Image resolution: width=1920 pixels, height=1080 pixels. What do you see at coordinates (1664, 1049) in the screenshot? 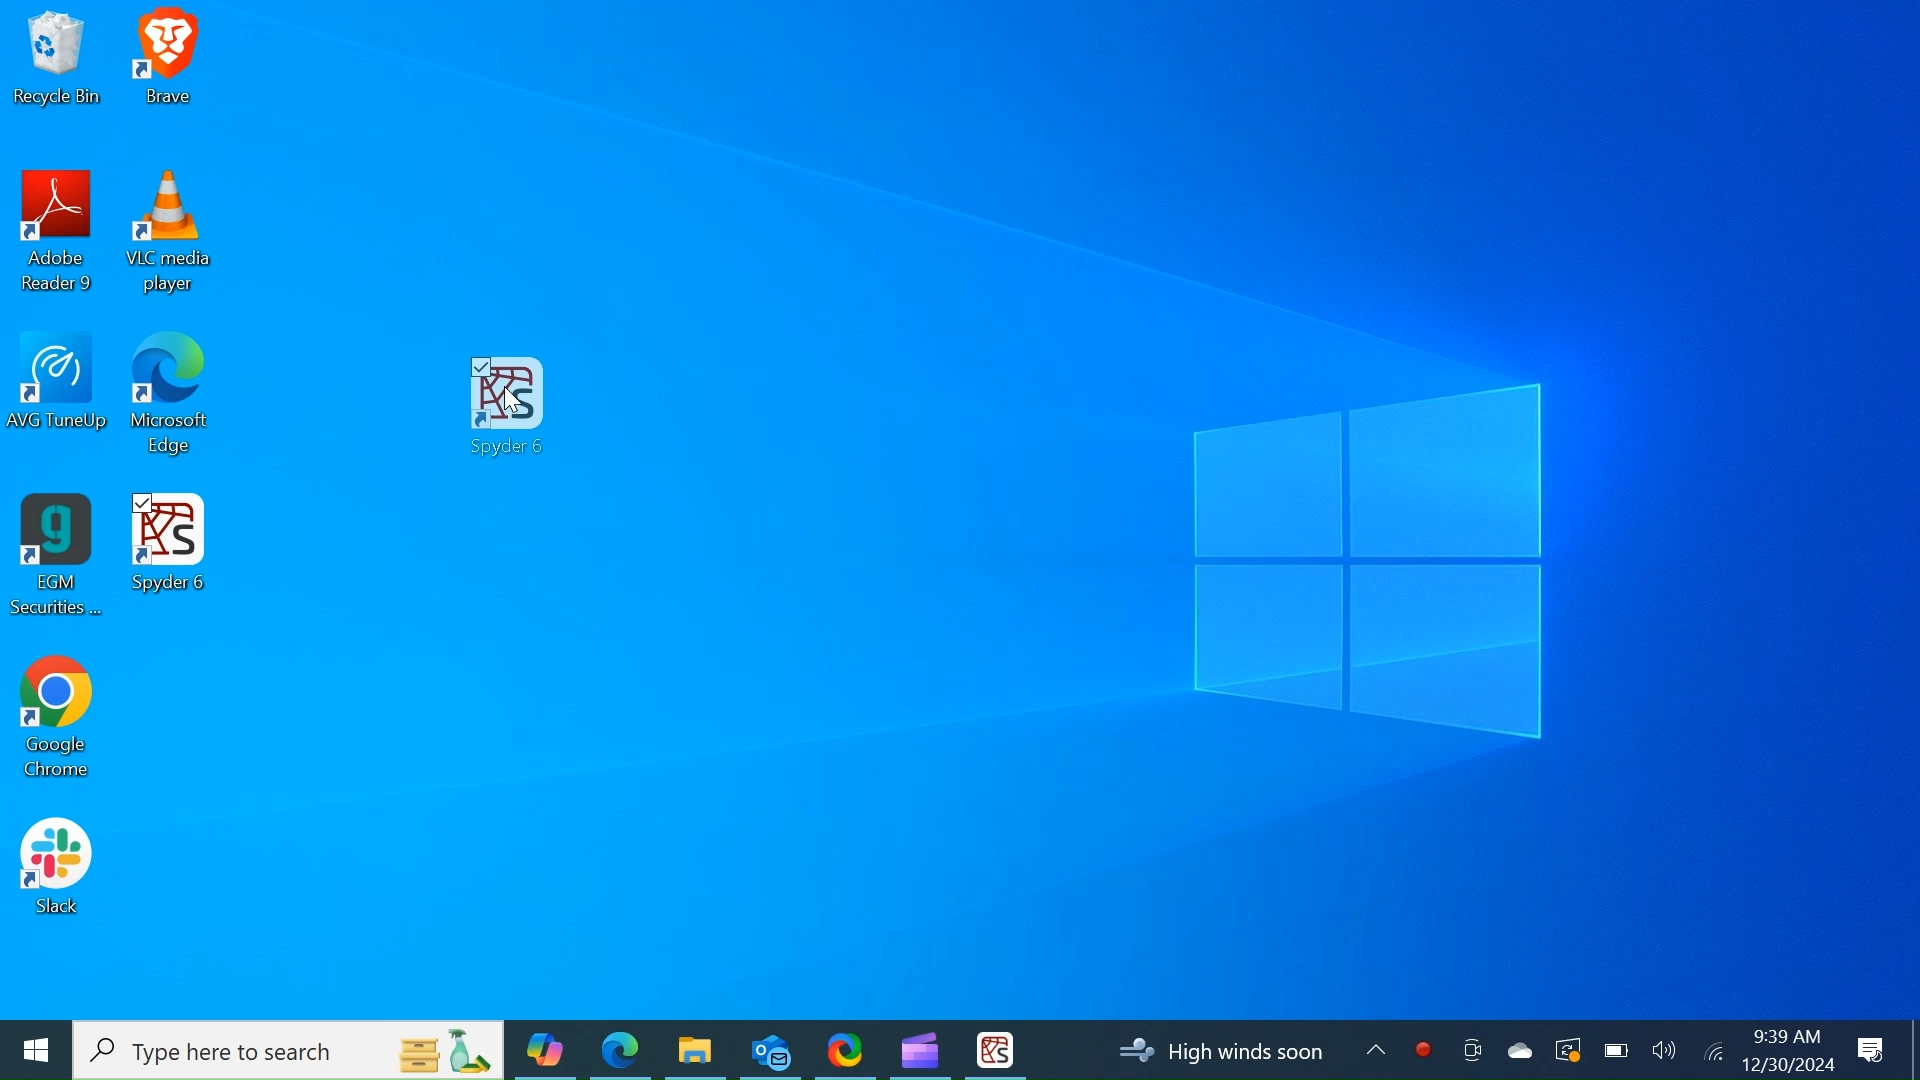
I see `Speaker` at bounding box center [1664, 1049].